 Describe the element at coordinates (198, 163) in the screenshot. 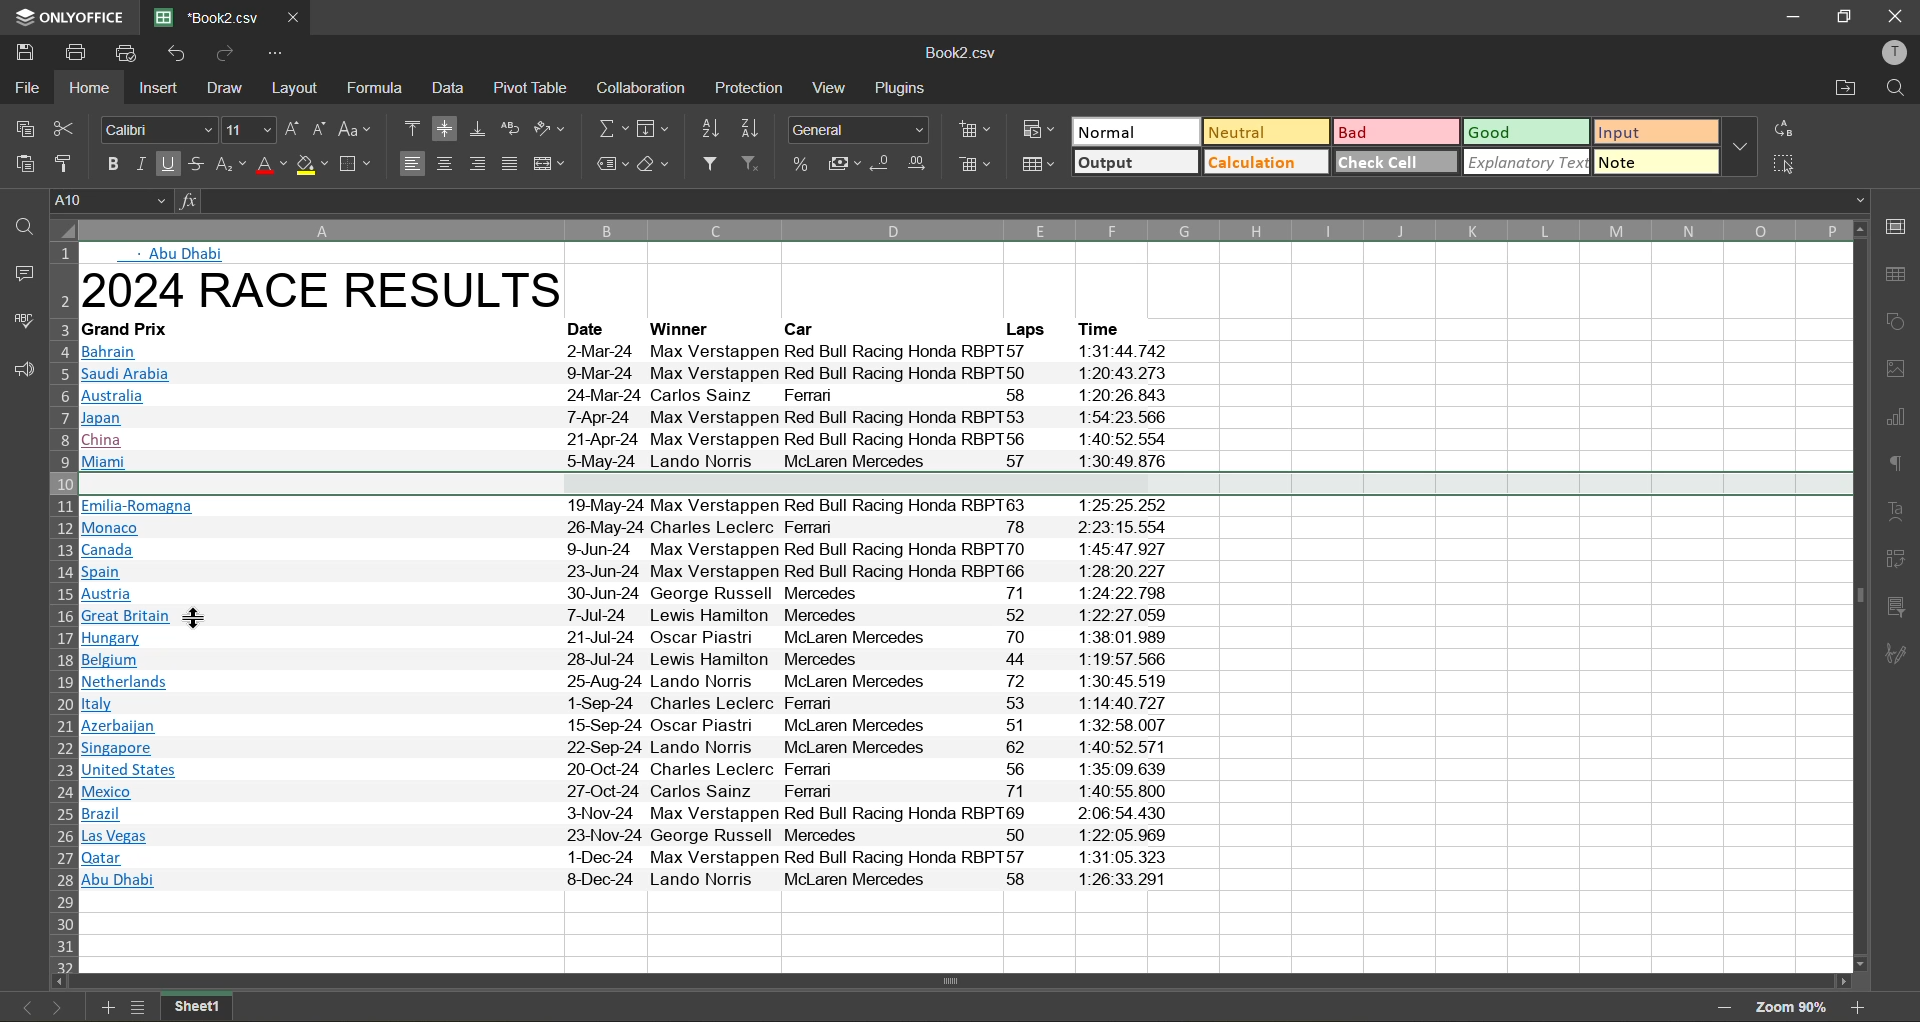

I see `strikethrough` at that location.